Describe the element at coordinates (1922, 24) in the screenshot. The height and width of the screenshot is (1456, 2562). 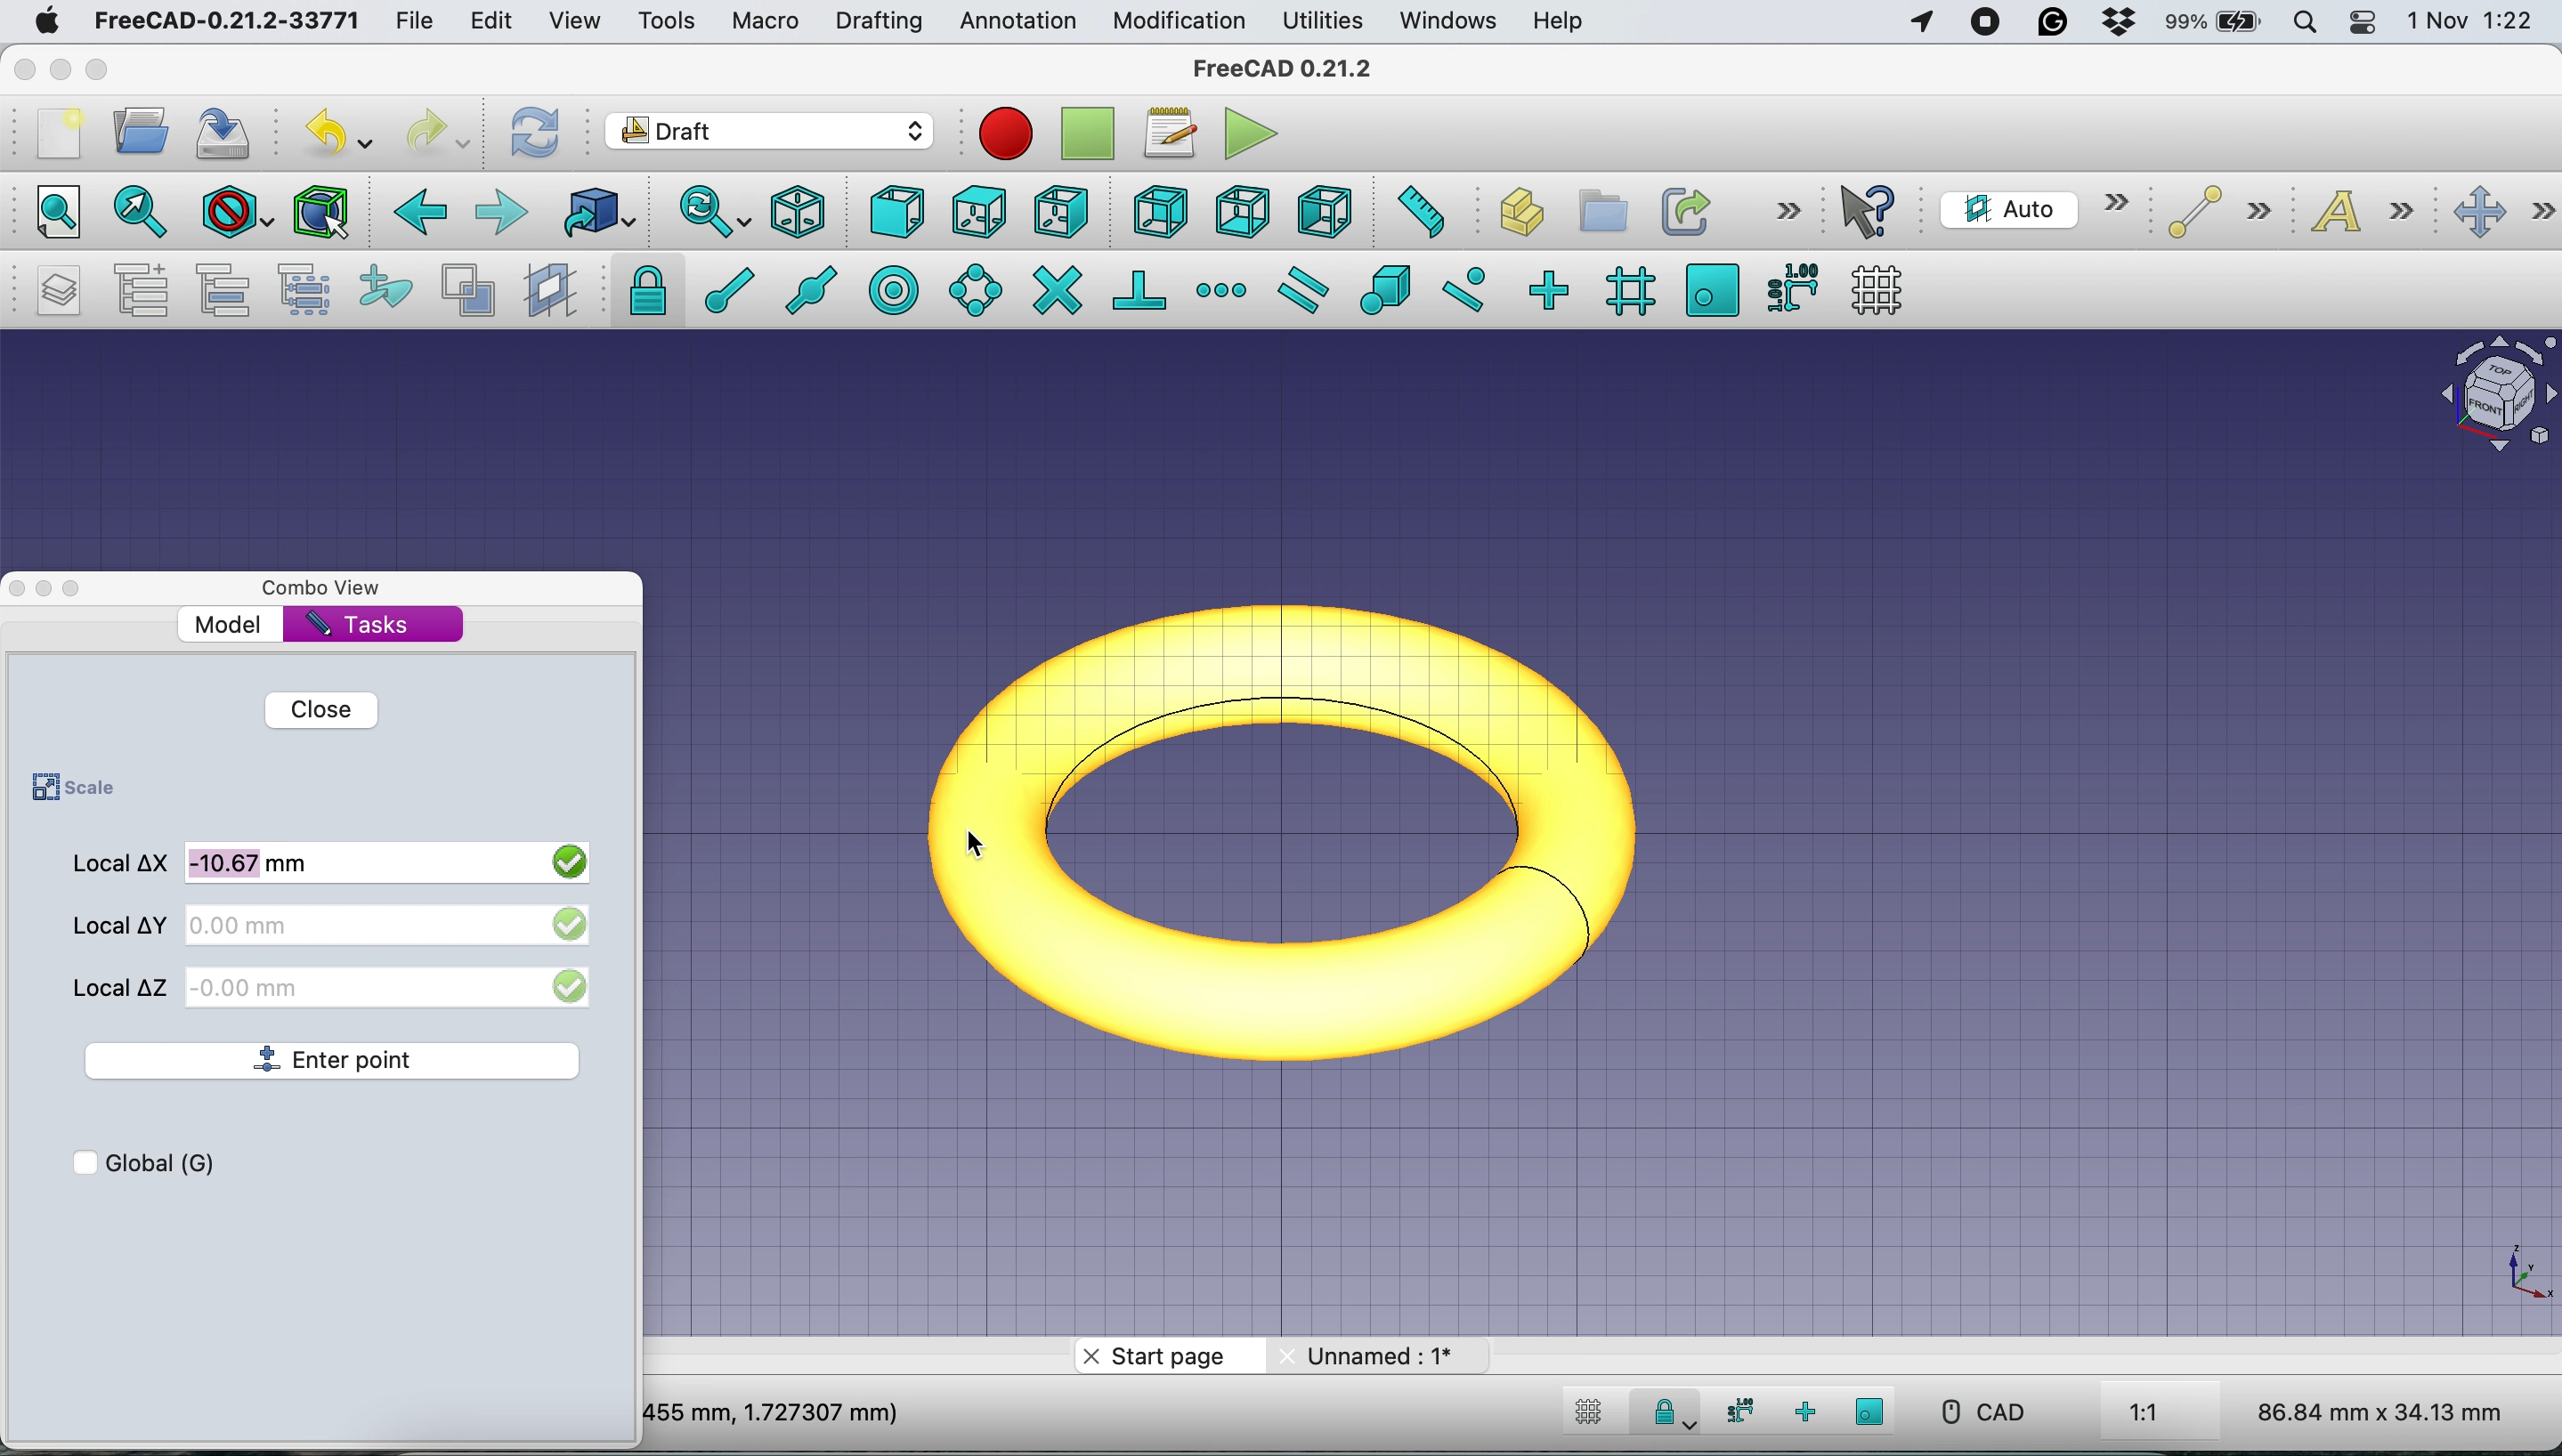
I see `Apps Using Location` at that location.